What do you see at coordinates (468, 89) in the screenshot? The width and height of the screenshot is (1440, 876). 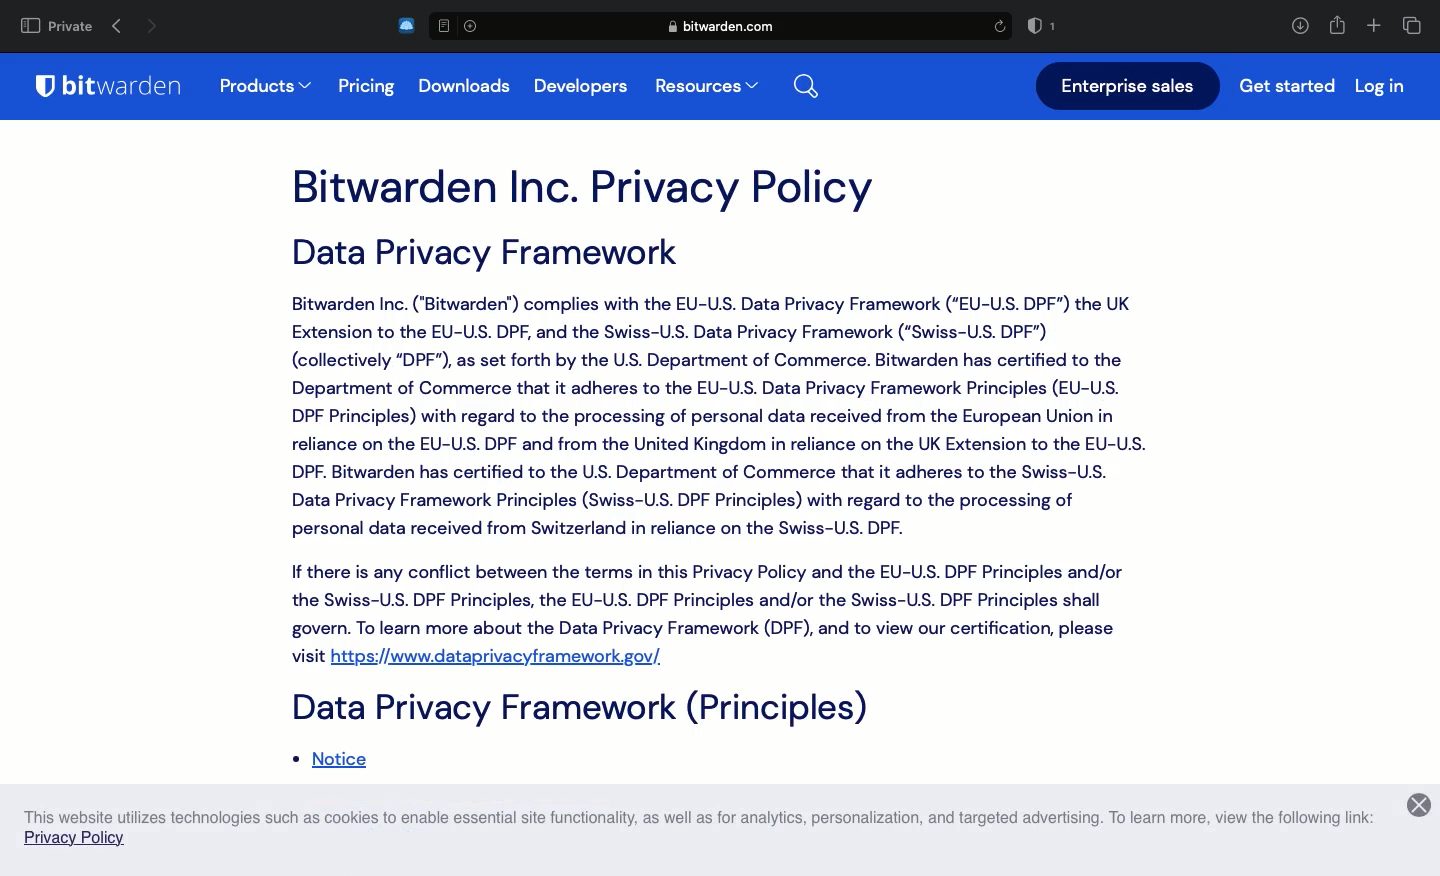 I see `downloads` at bounding box center [468, 89].